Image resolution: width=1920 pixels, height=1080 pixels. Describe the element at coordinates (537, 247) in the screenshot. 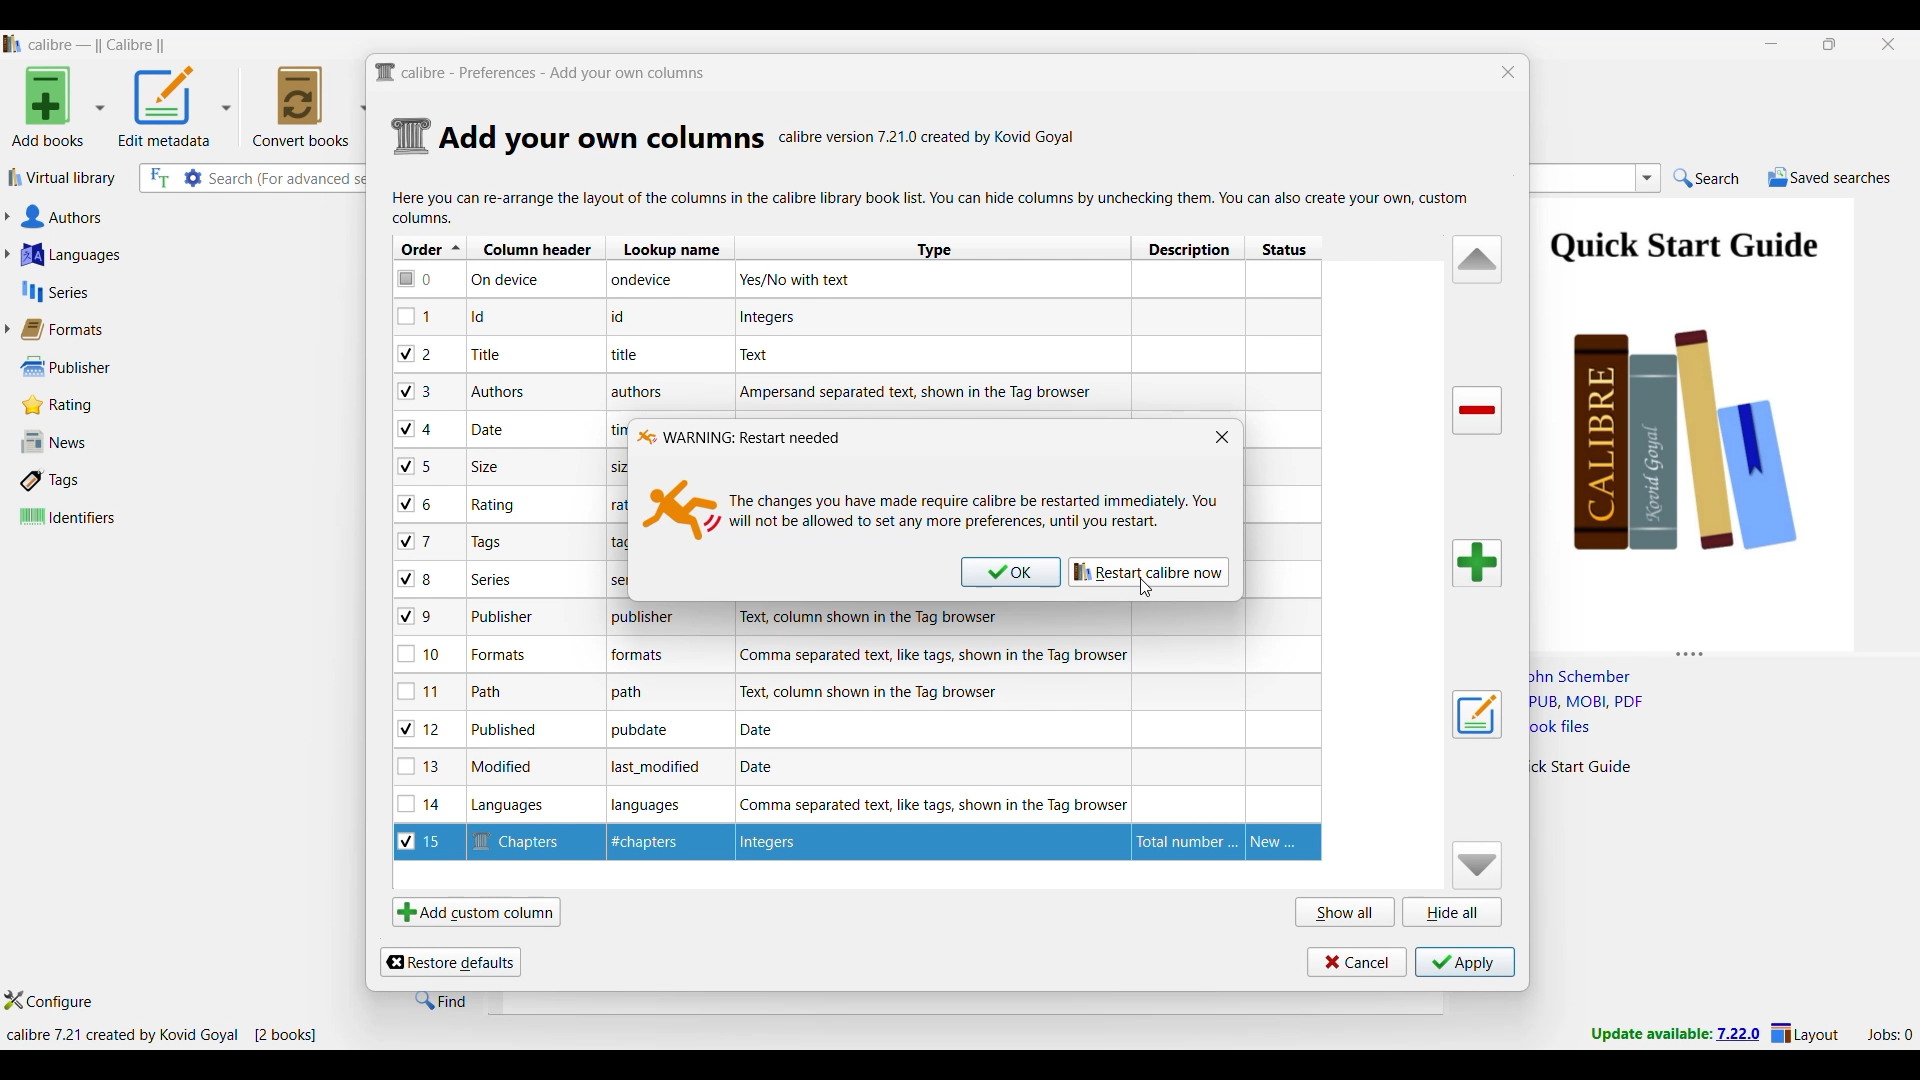

I see `Column header column` at that location.